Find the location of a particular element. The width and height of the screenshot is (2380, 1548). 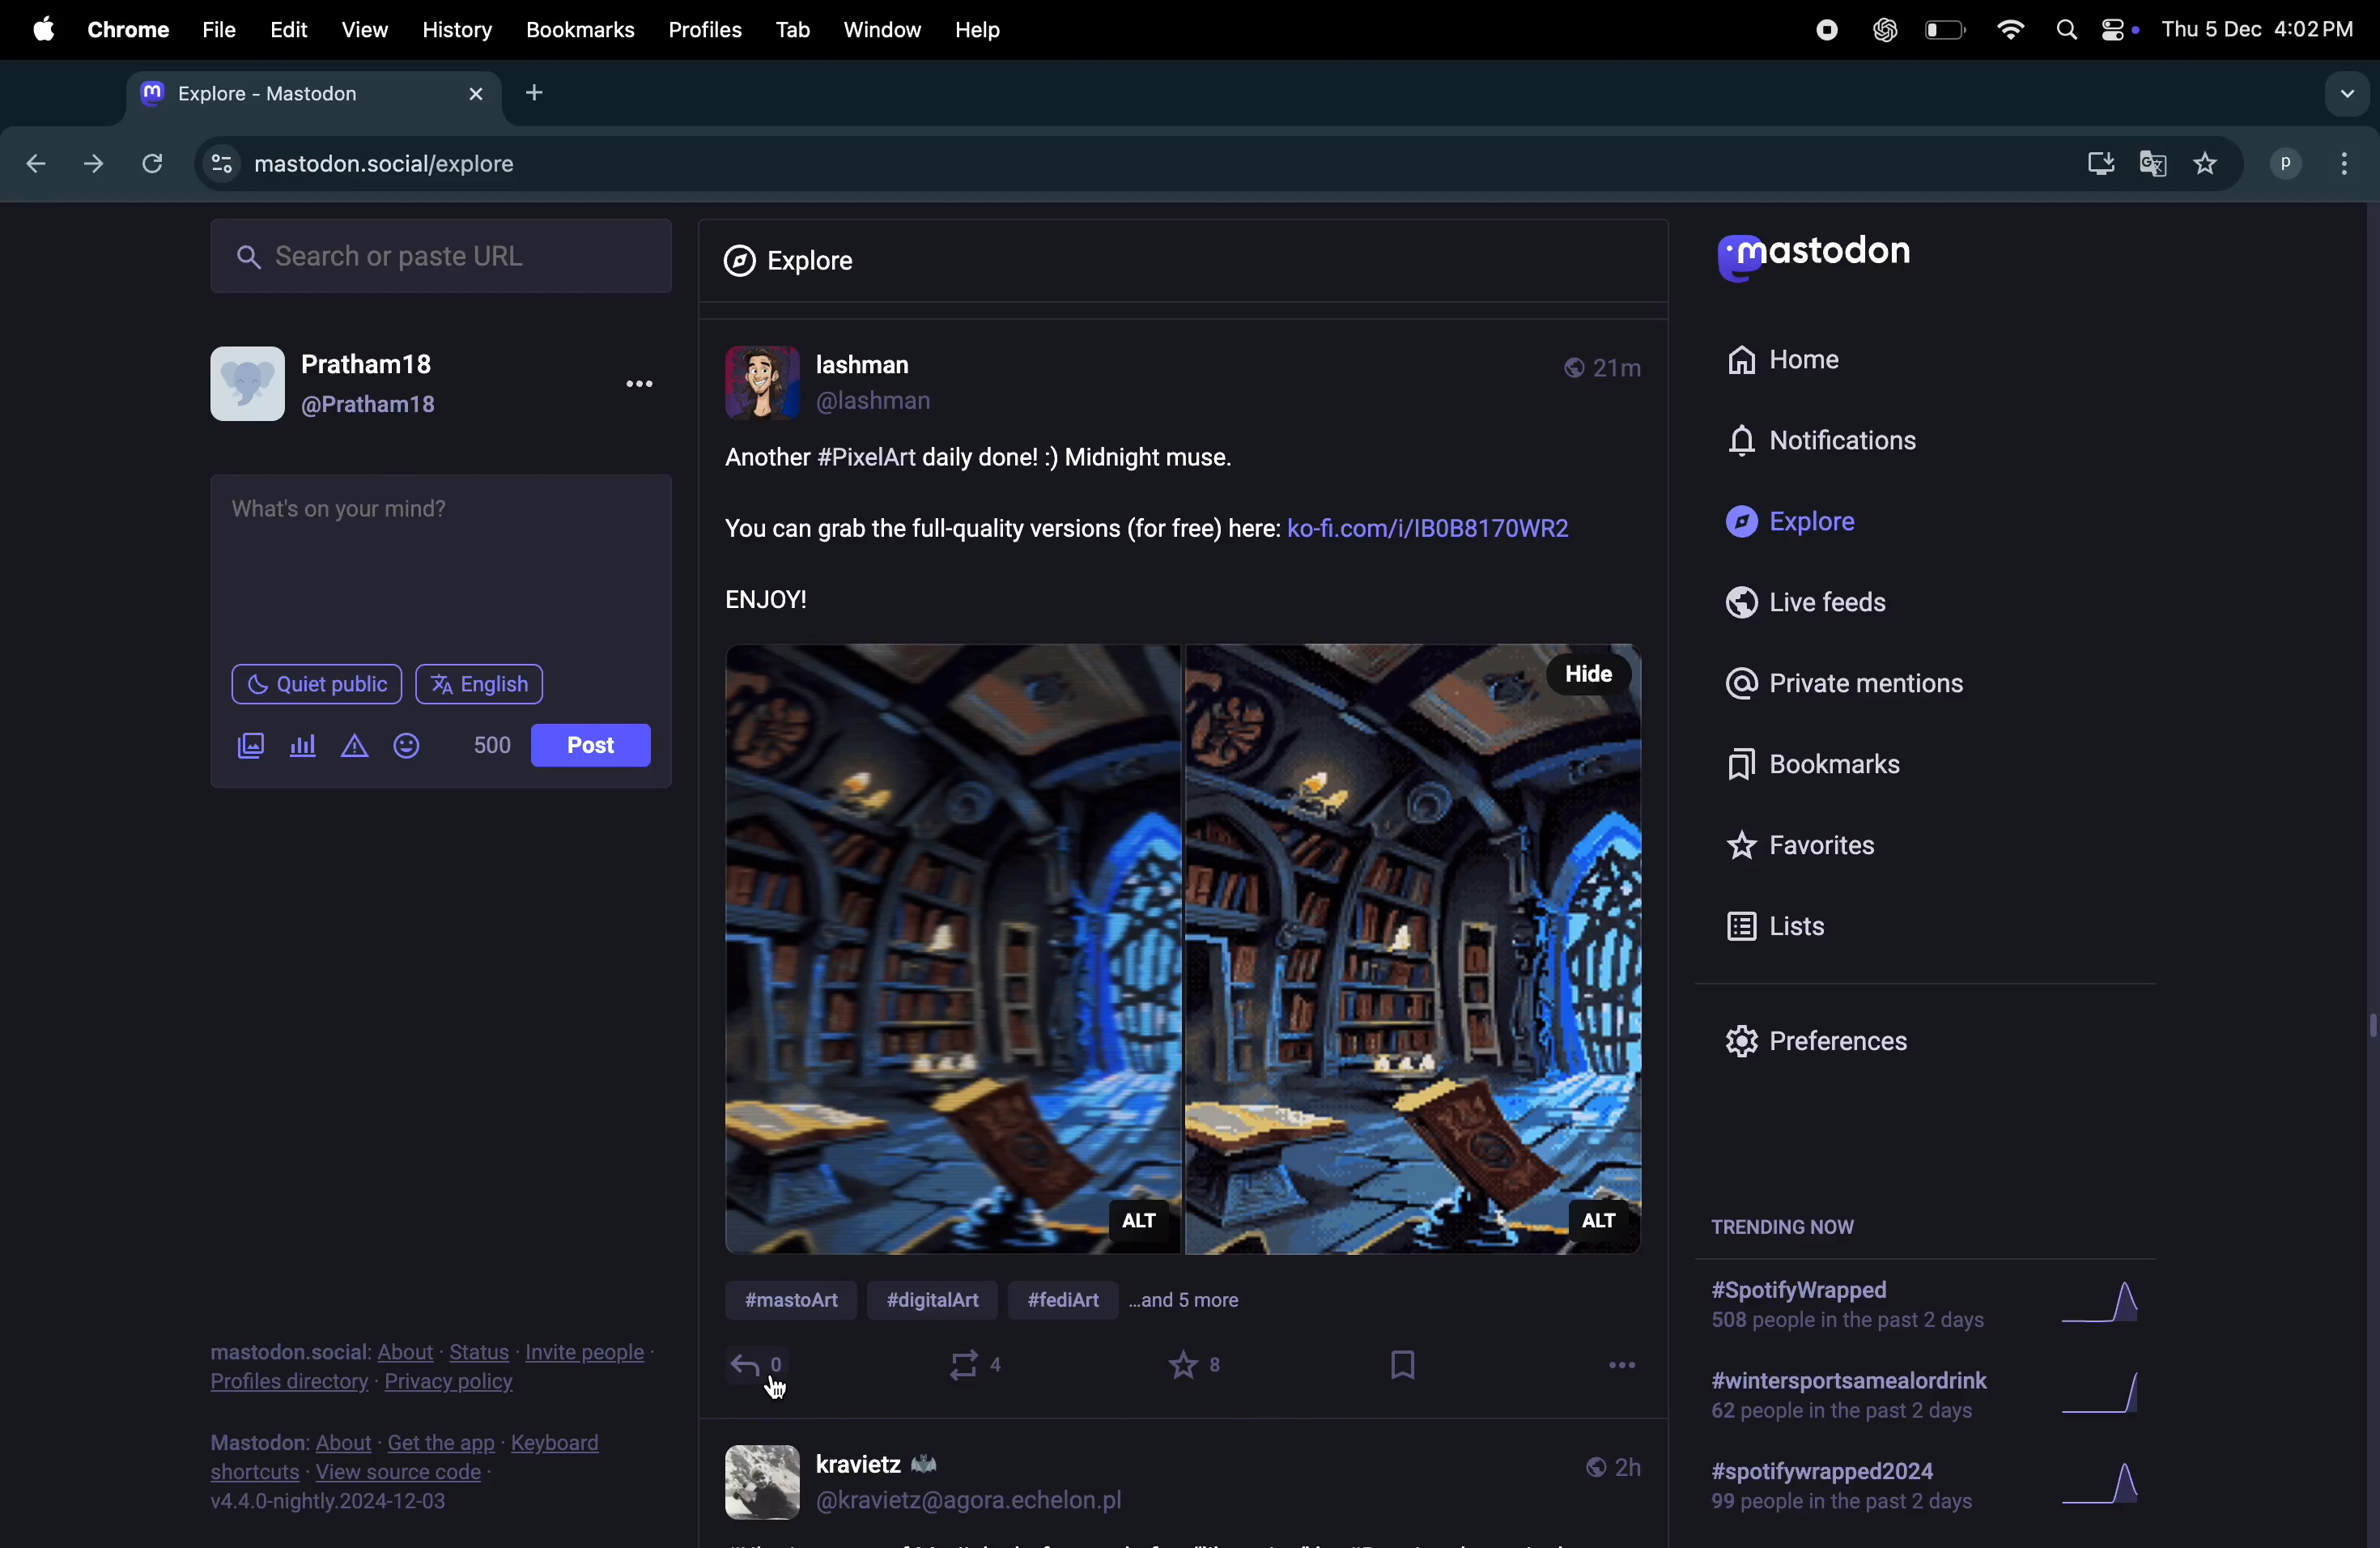

chrome is located at coordinates (130, 31).